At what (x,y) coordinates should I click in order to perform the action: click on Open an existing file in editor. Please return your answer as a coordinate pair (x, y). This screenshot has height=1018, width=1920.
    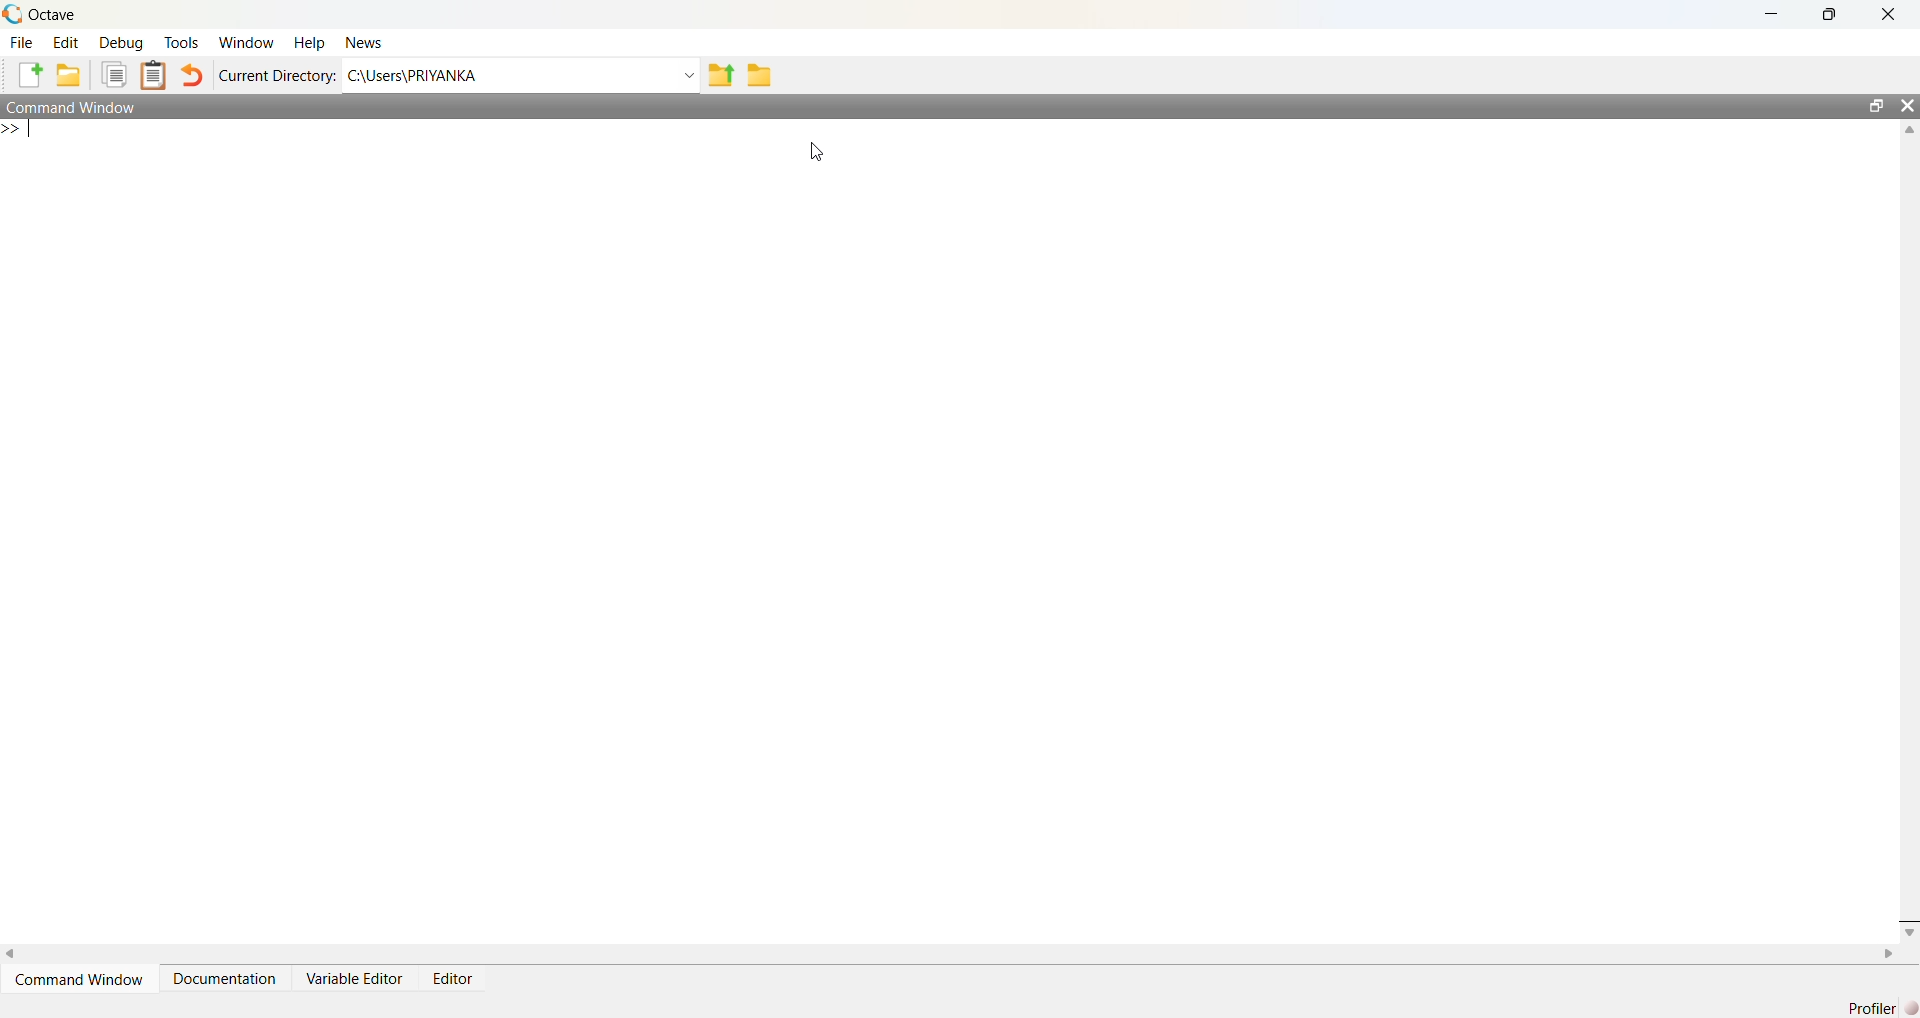
    Looking at the image, I should click on (69, 74).